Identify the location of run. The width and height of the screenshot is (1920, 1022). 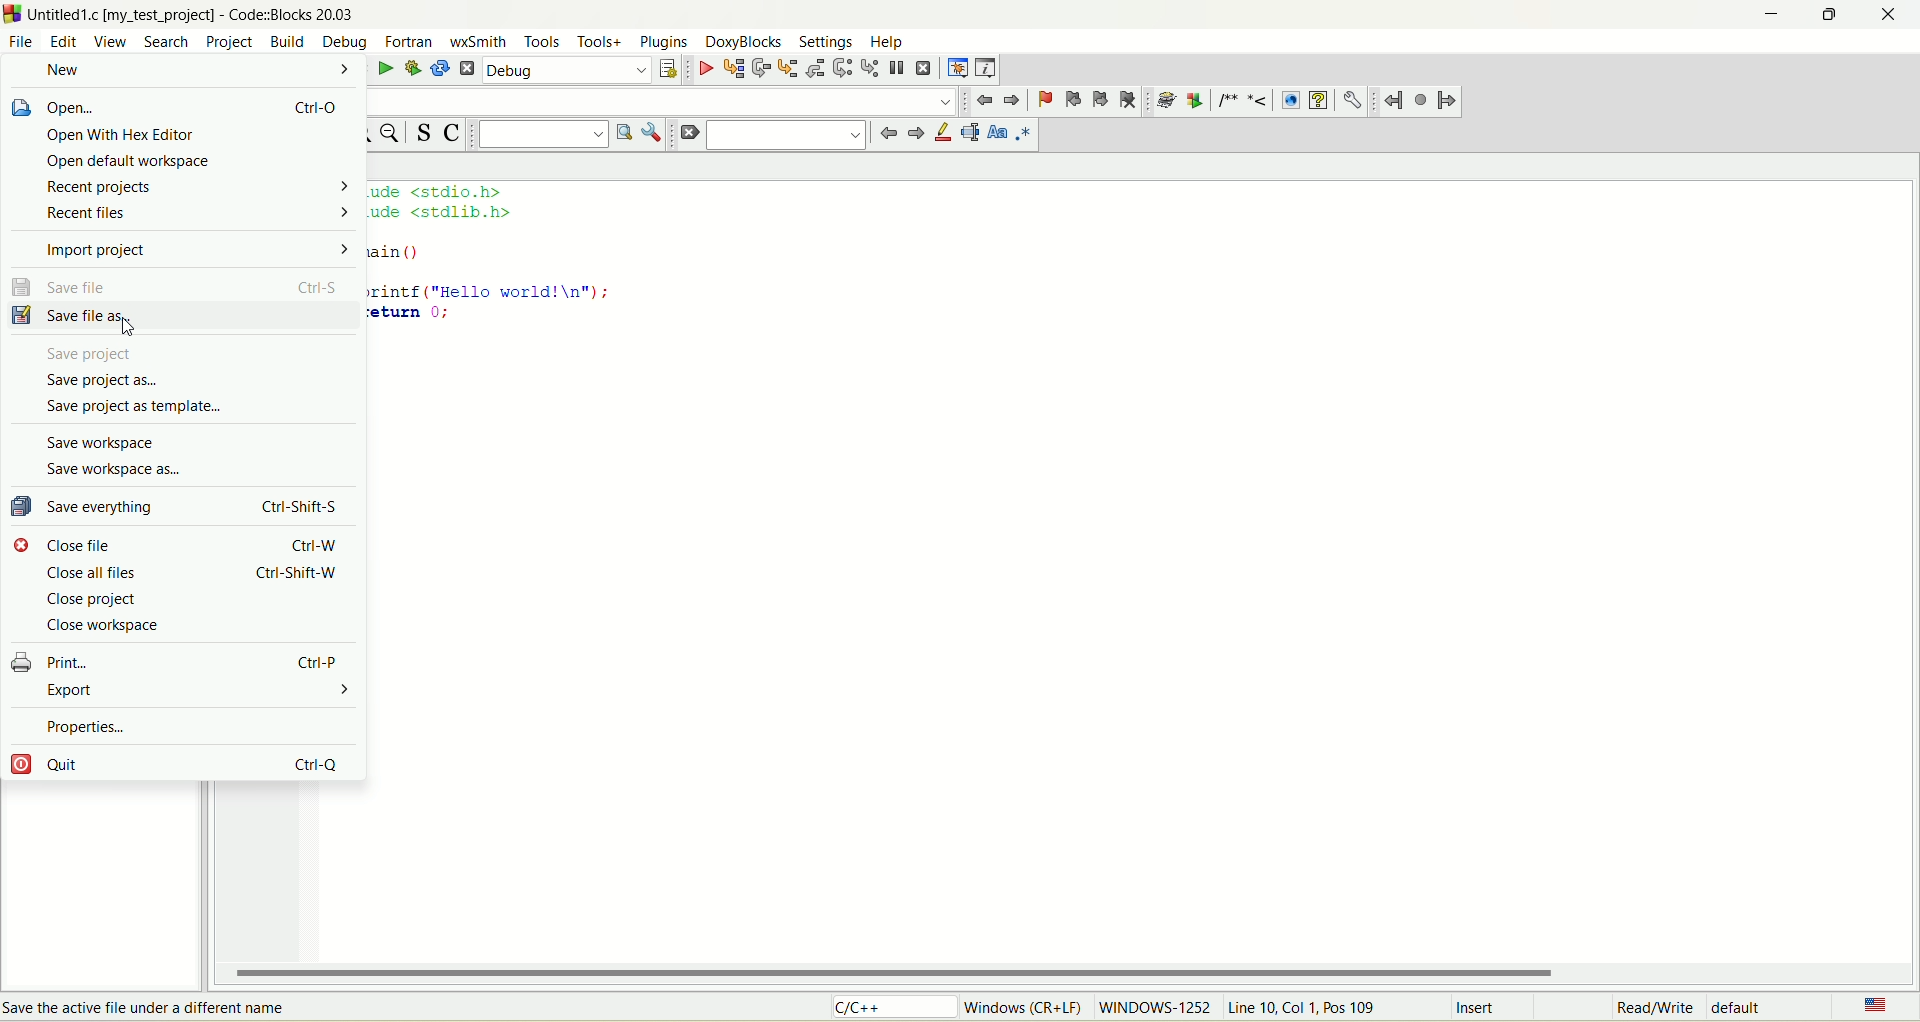
(385, 67).